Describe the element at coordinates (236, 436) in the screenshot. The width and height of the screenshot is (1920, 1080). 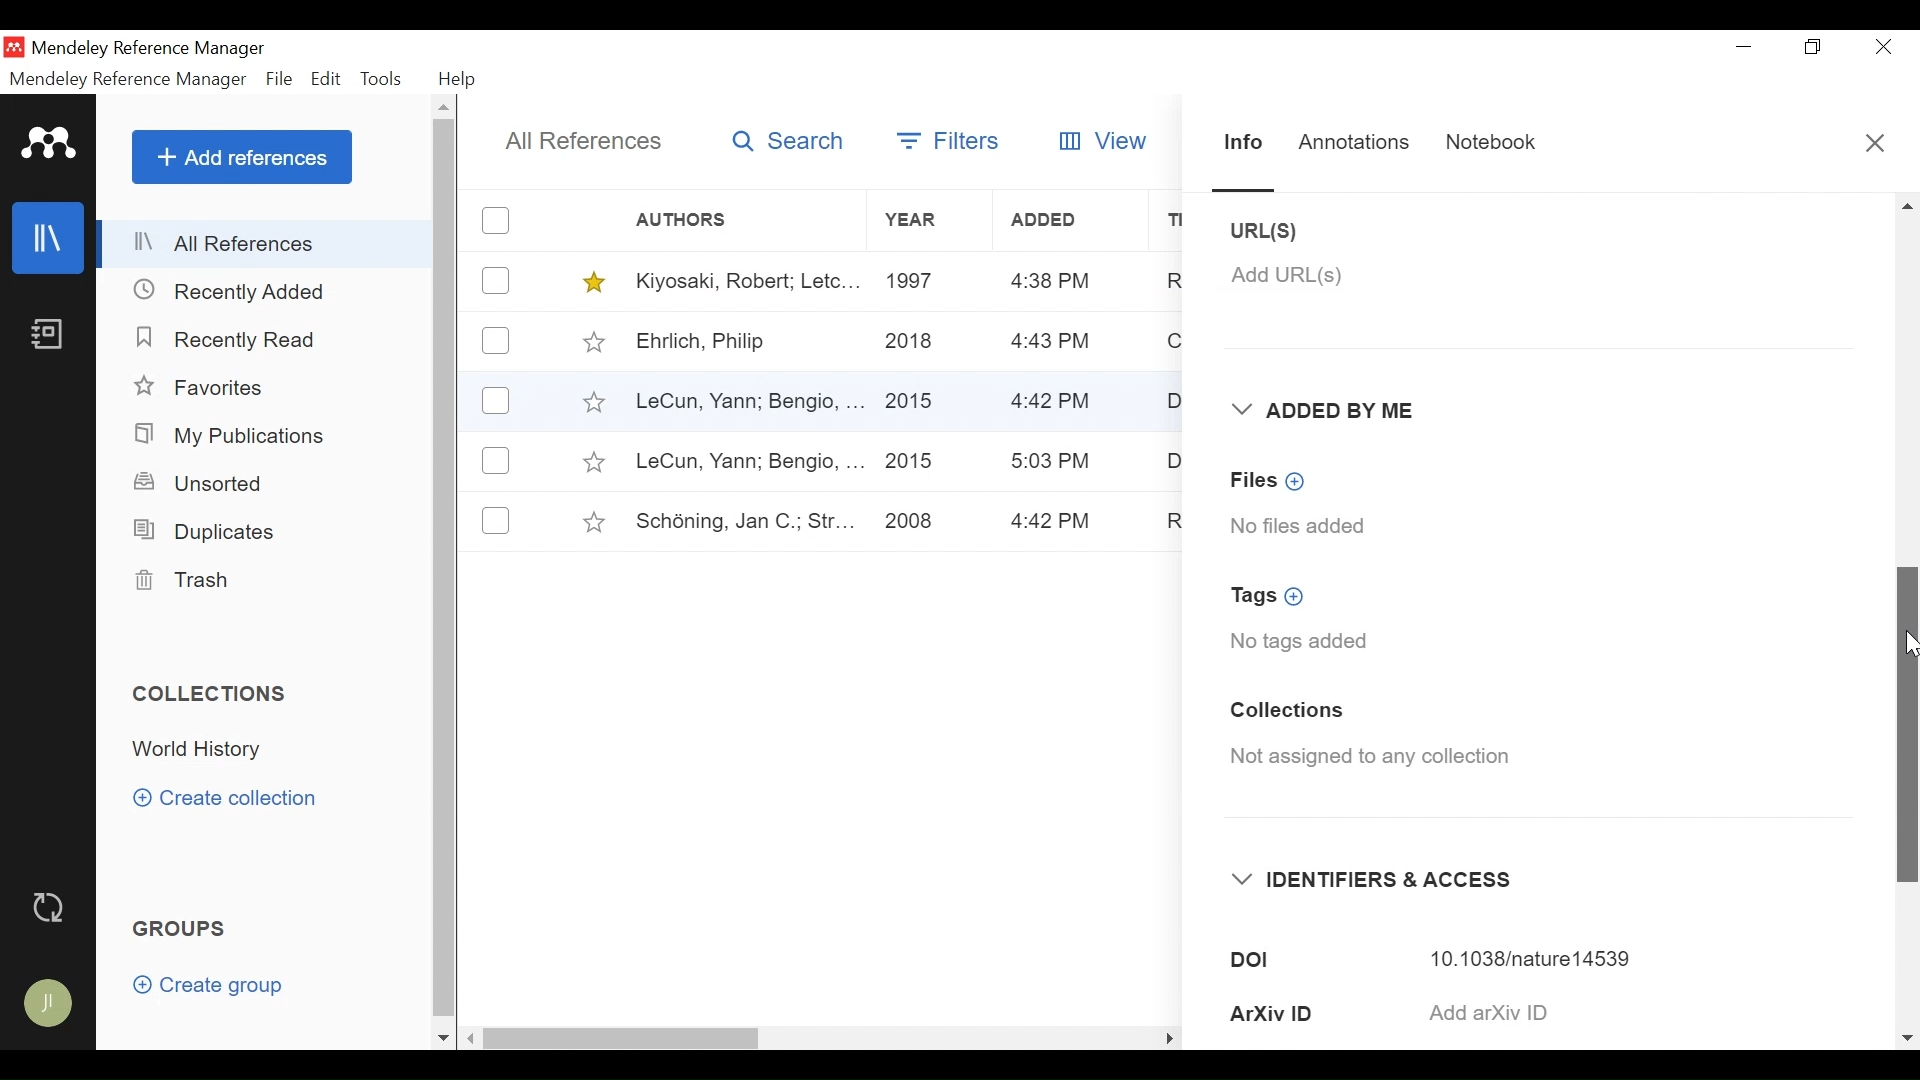
I see `My Publications` at that location.